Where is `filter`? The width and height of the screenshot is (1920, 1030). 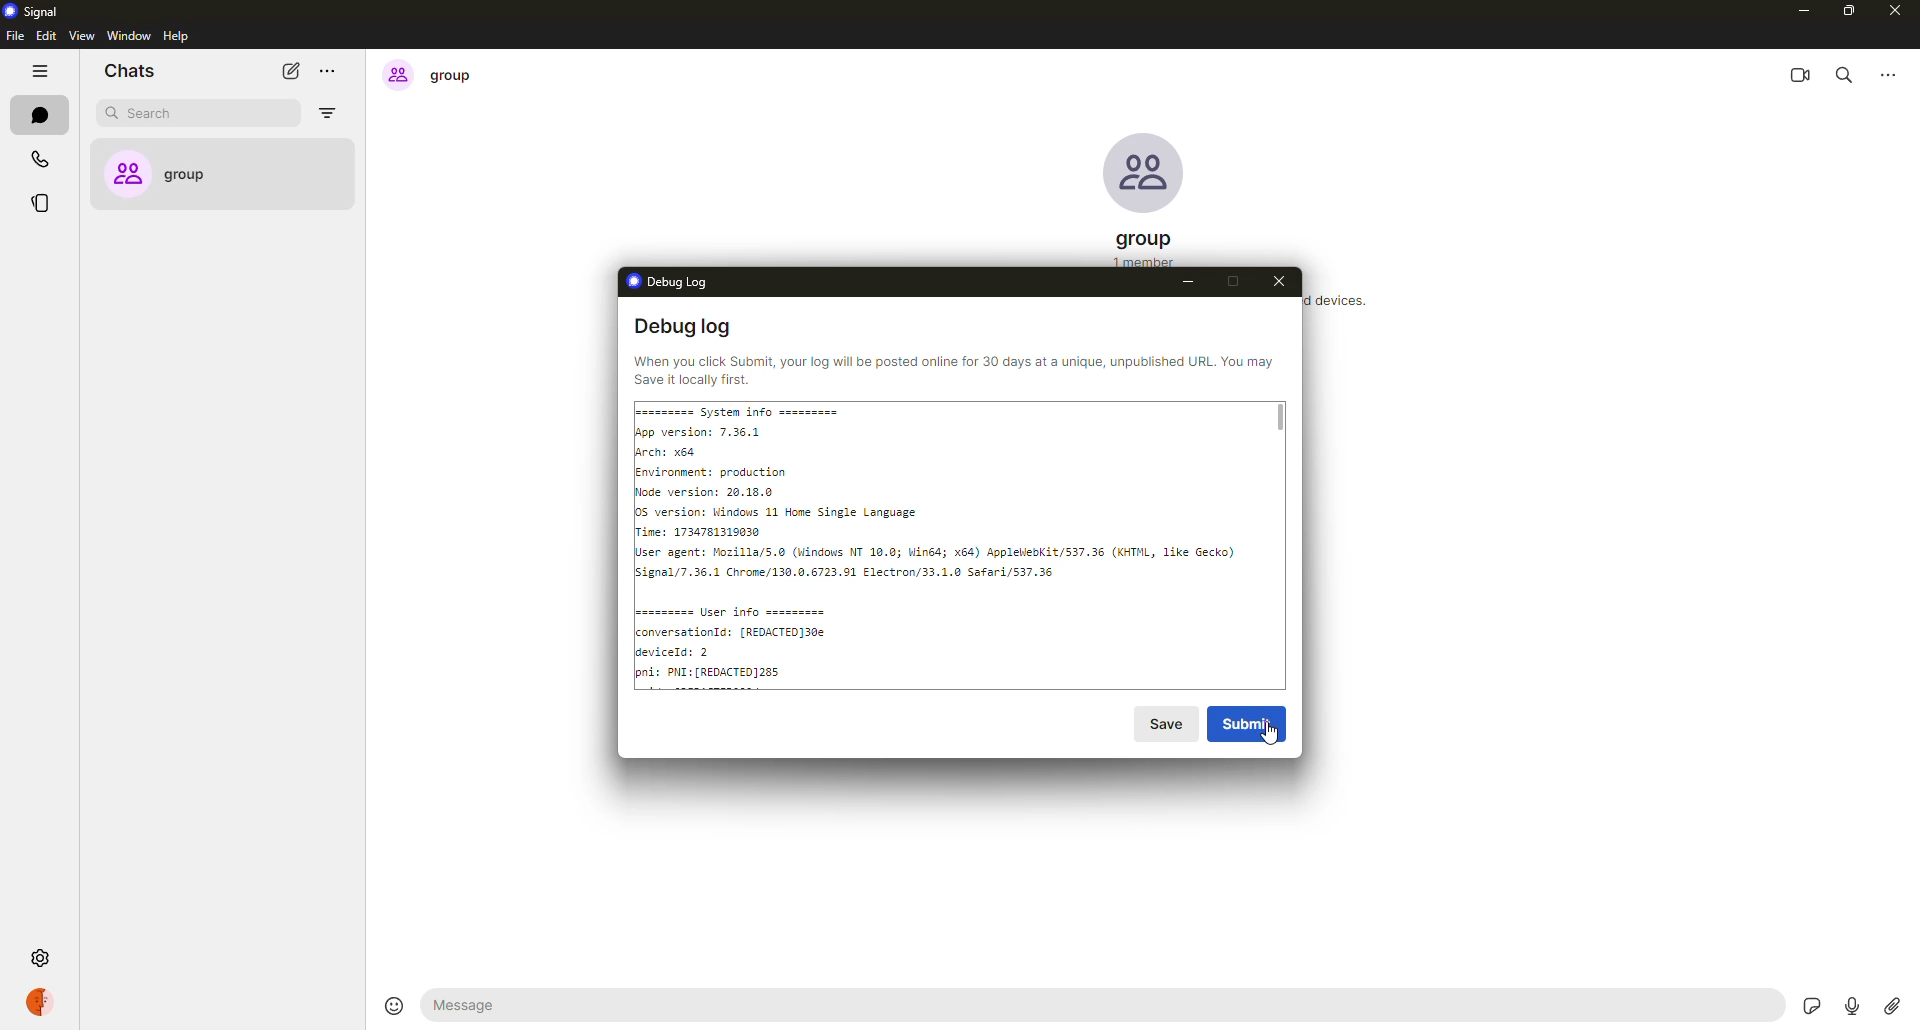
filter is located at coordinates (326, 113).